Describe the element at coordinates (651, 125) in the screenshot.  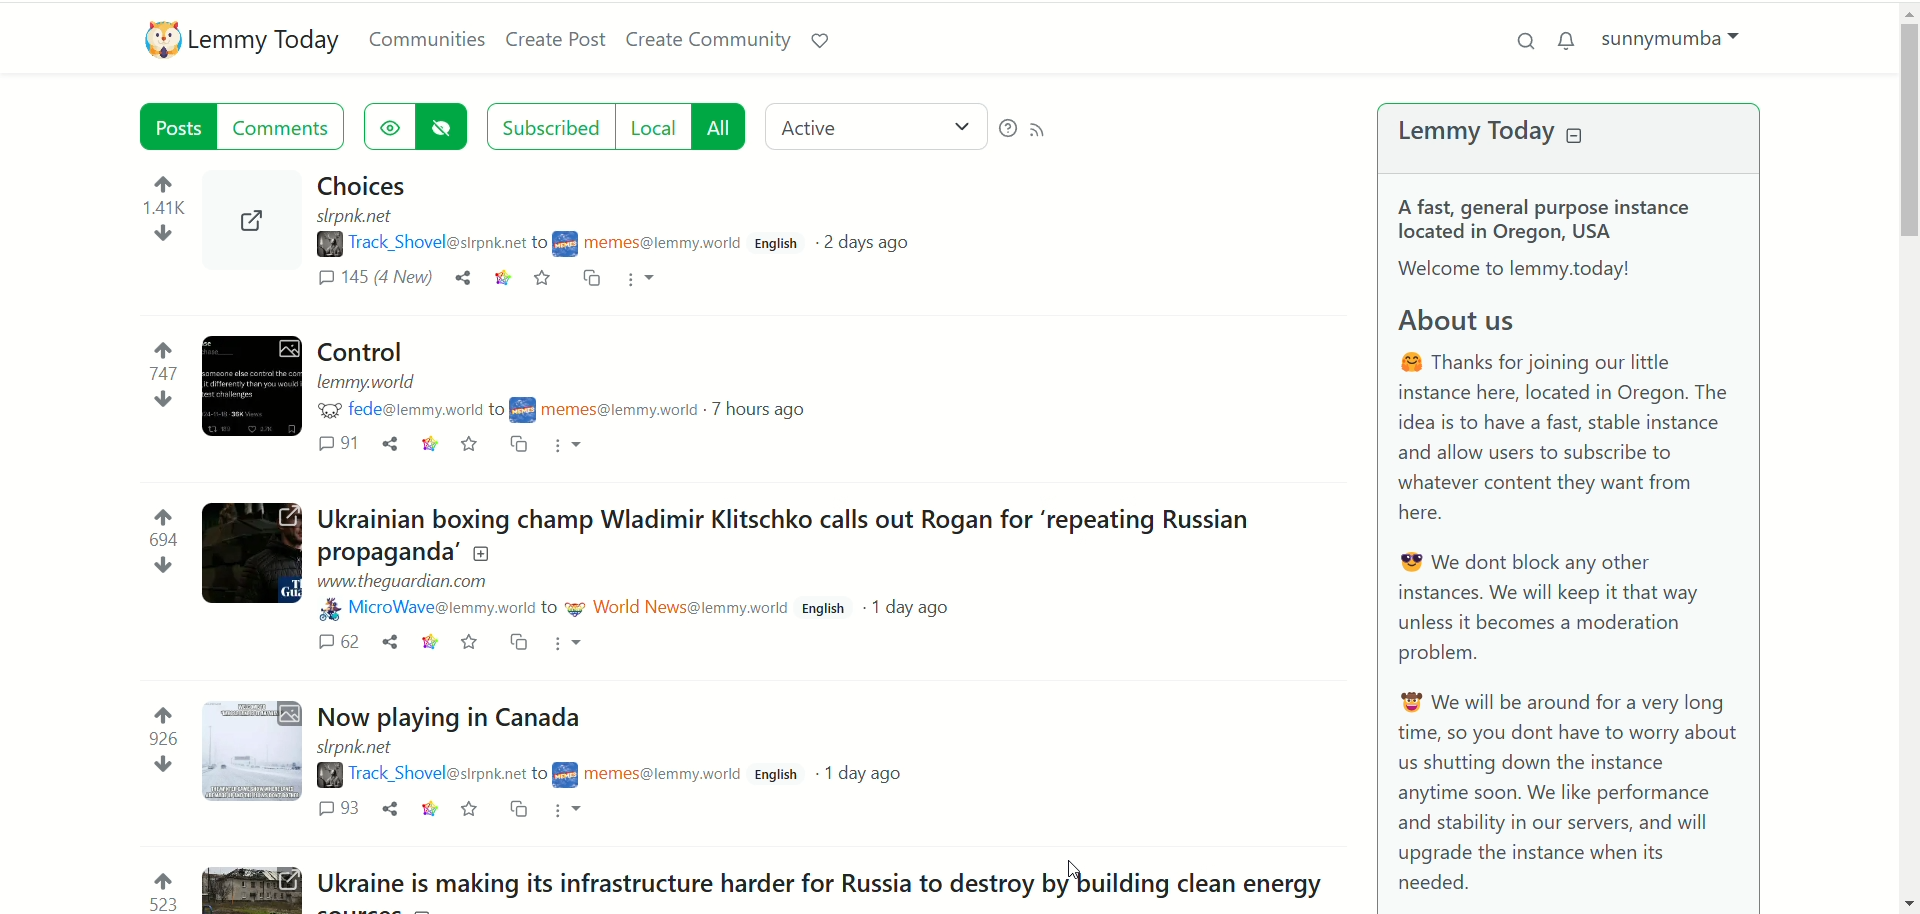
I see `local` at that location.